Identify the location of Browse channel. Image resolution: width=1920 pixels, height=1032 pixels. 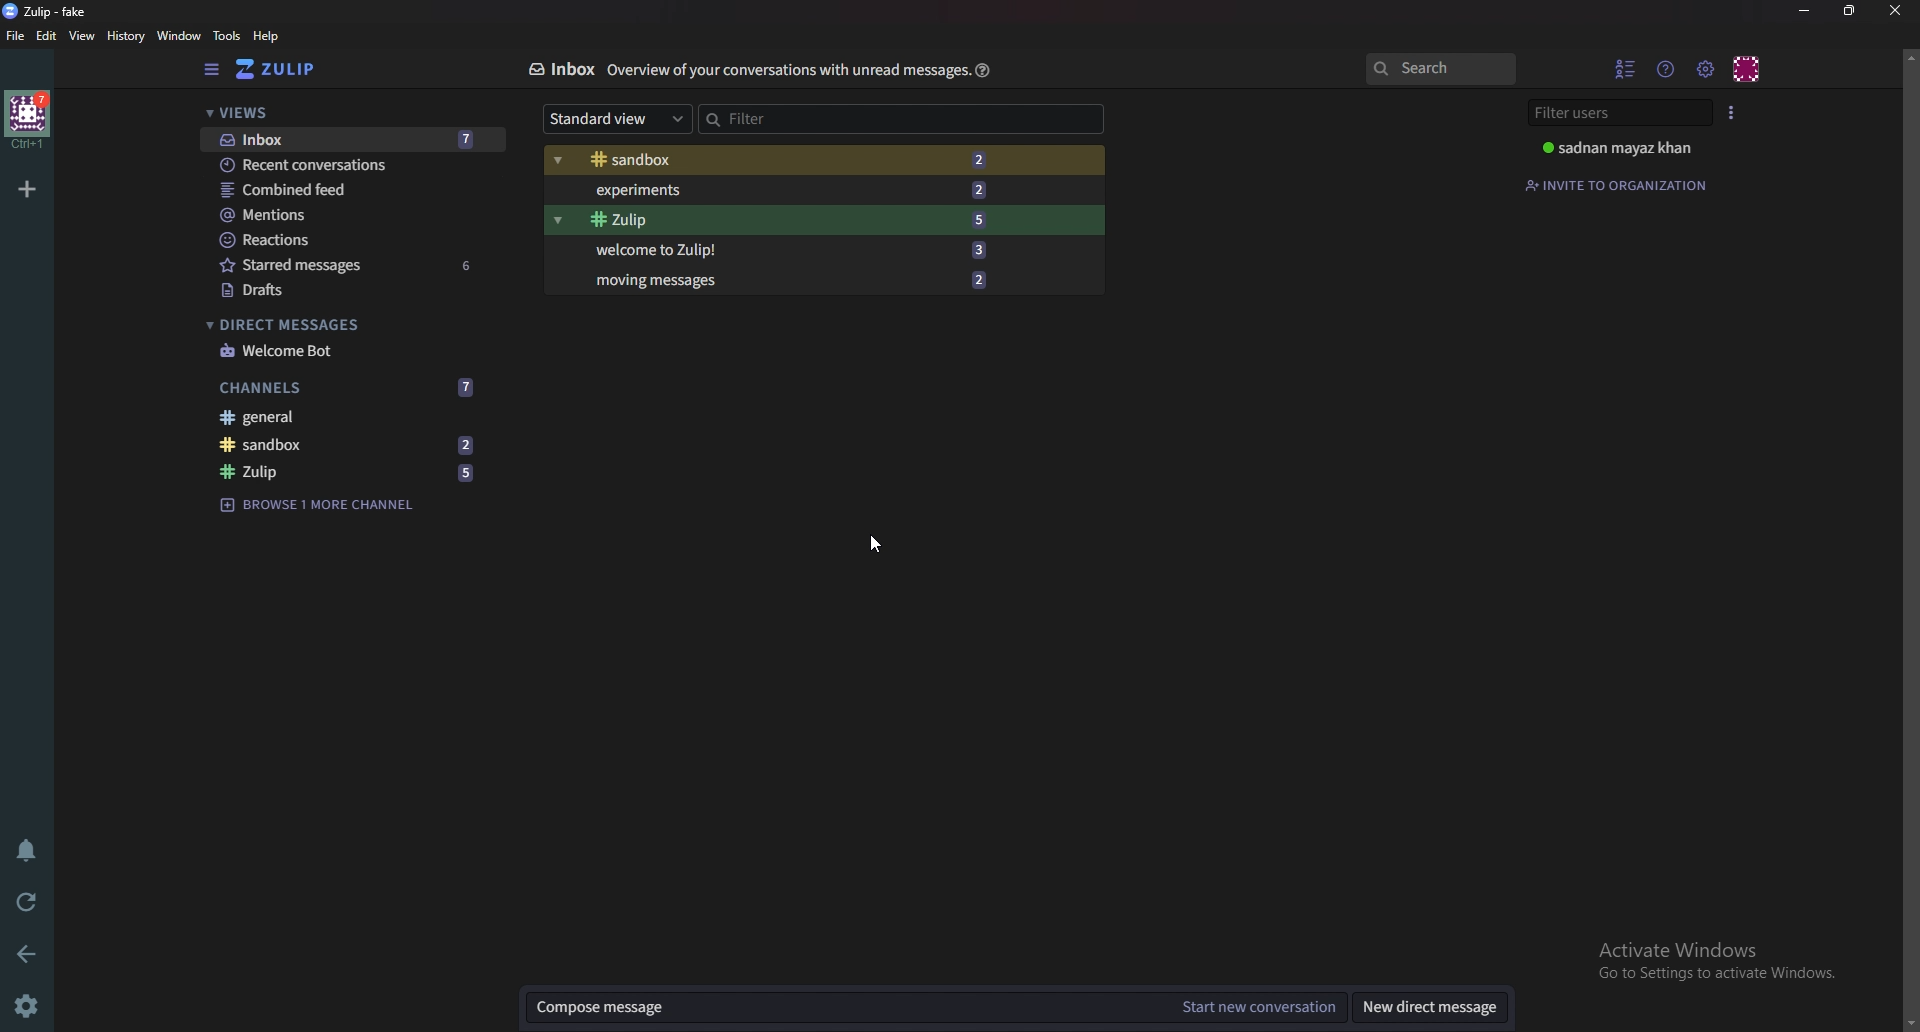
(318, 503).